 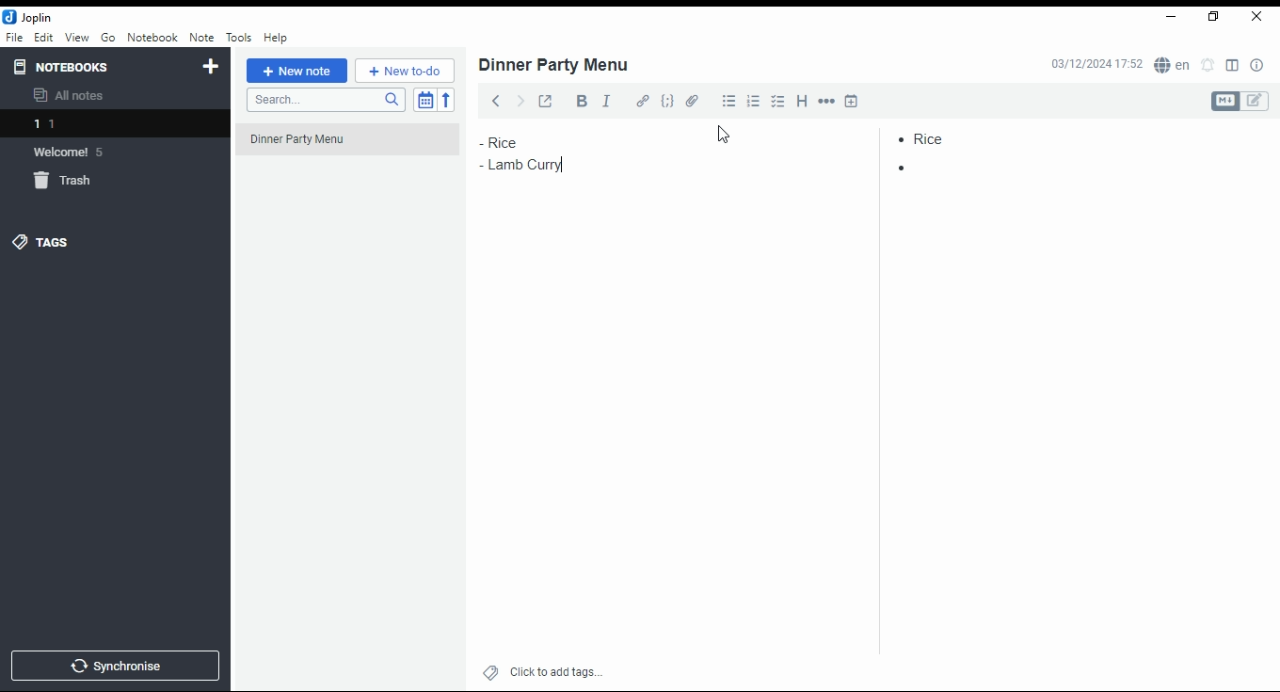 What do you see at coordinates (537, 165) in the screenshot?
I see `lamb curry` at bounding box center [537, 165].